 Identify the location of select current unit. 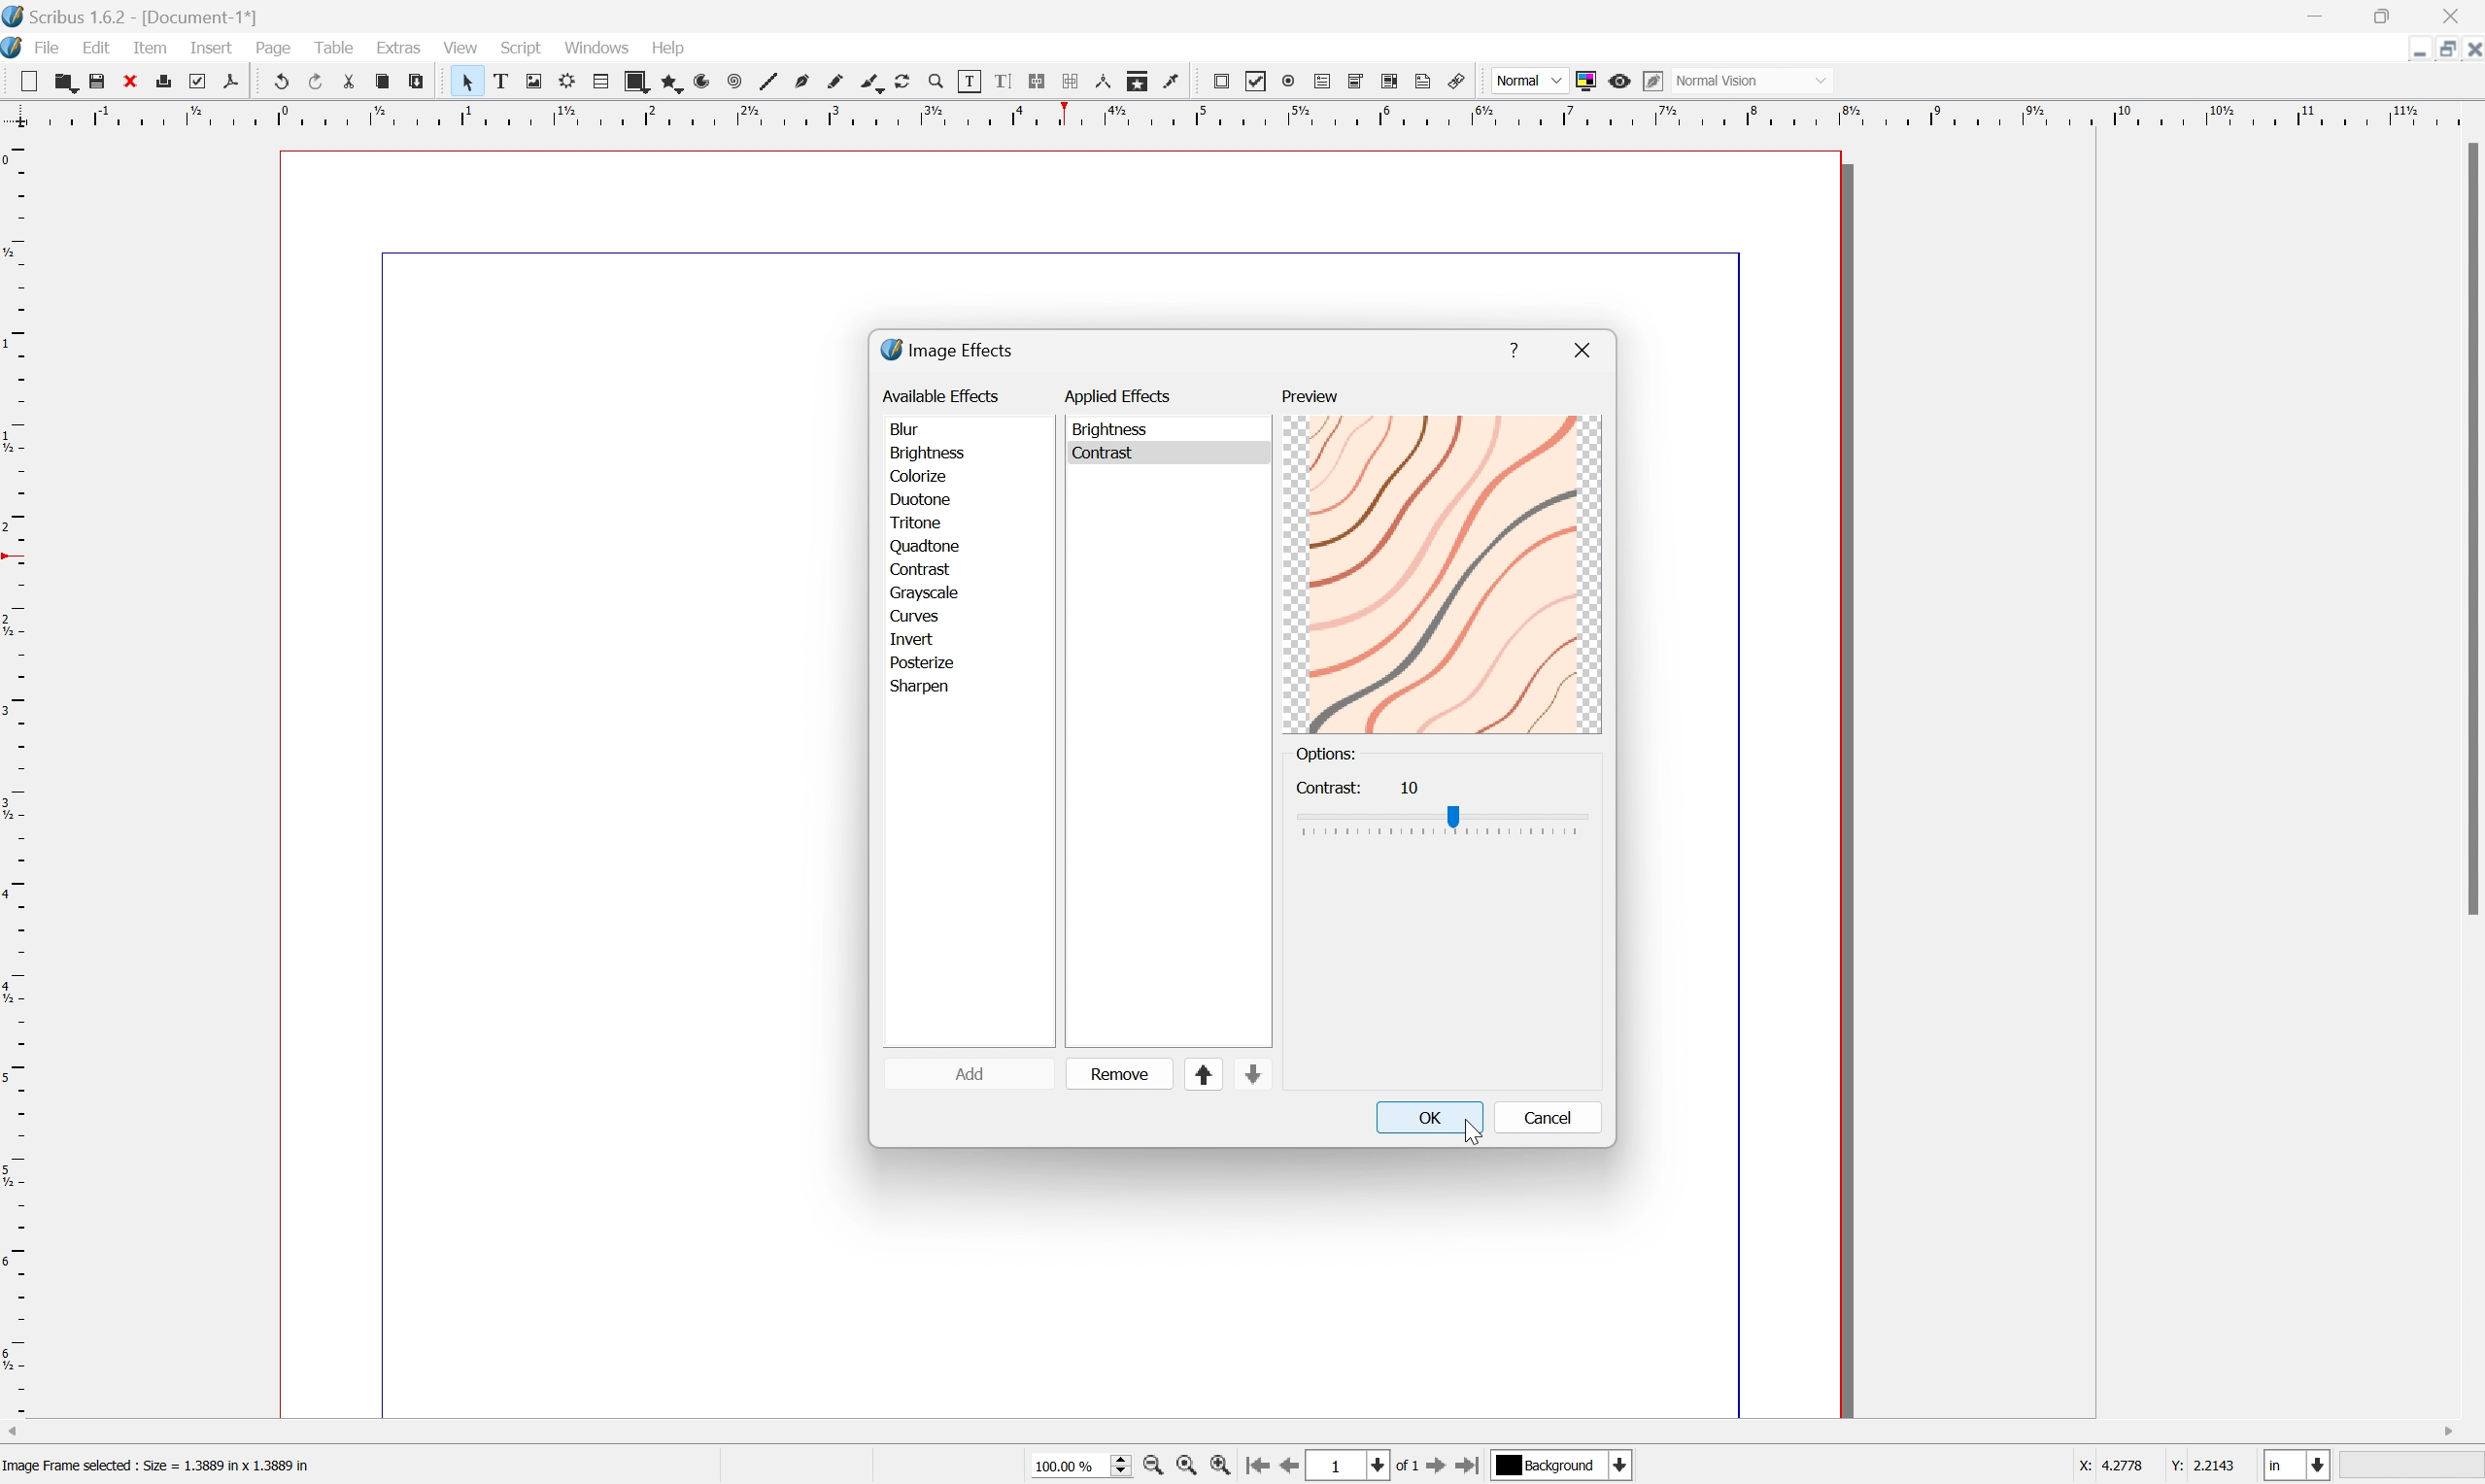
(2300, 1465).